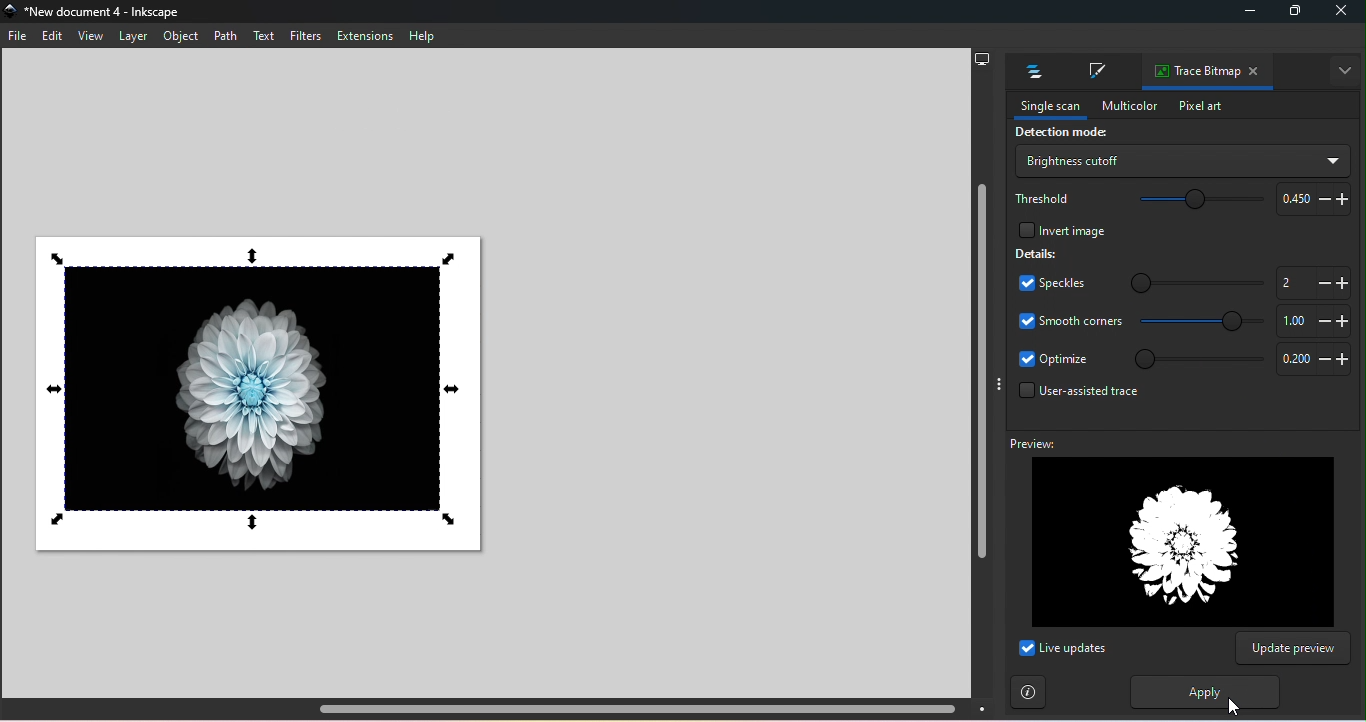 The height and width of the screenshot is (722, 1366). I want to click on Invert image, so click(1060, 228).